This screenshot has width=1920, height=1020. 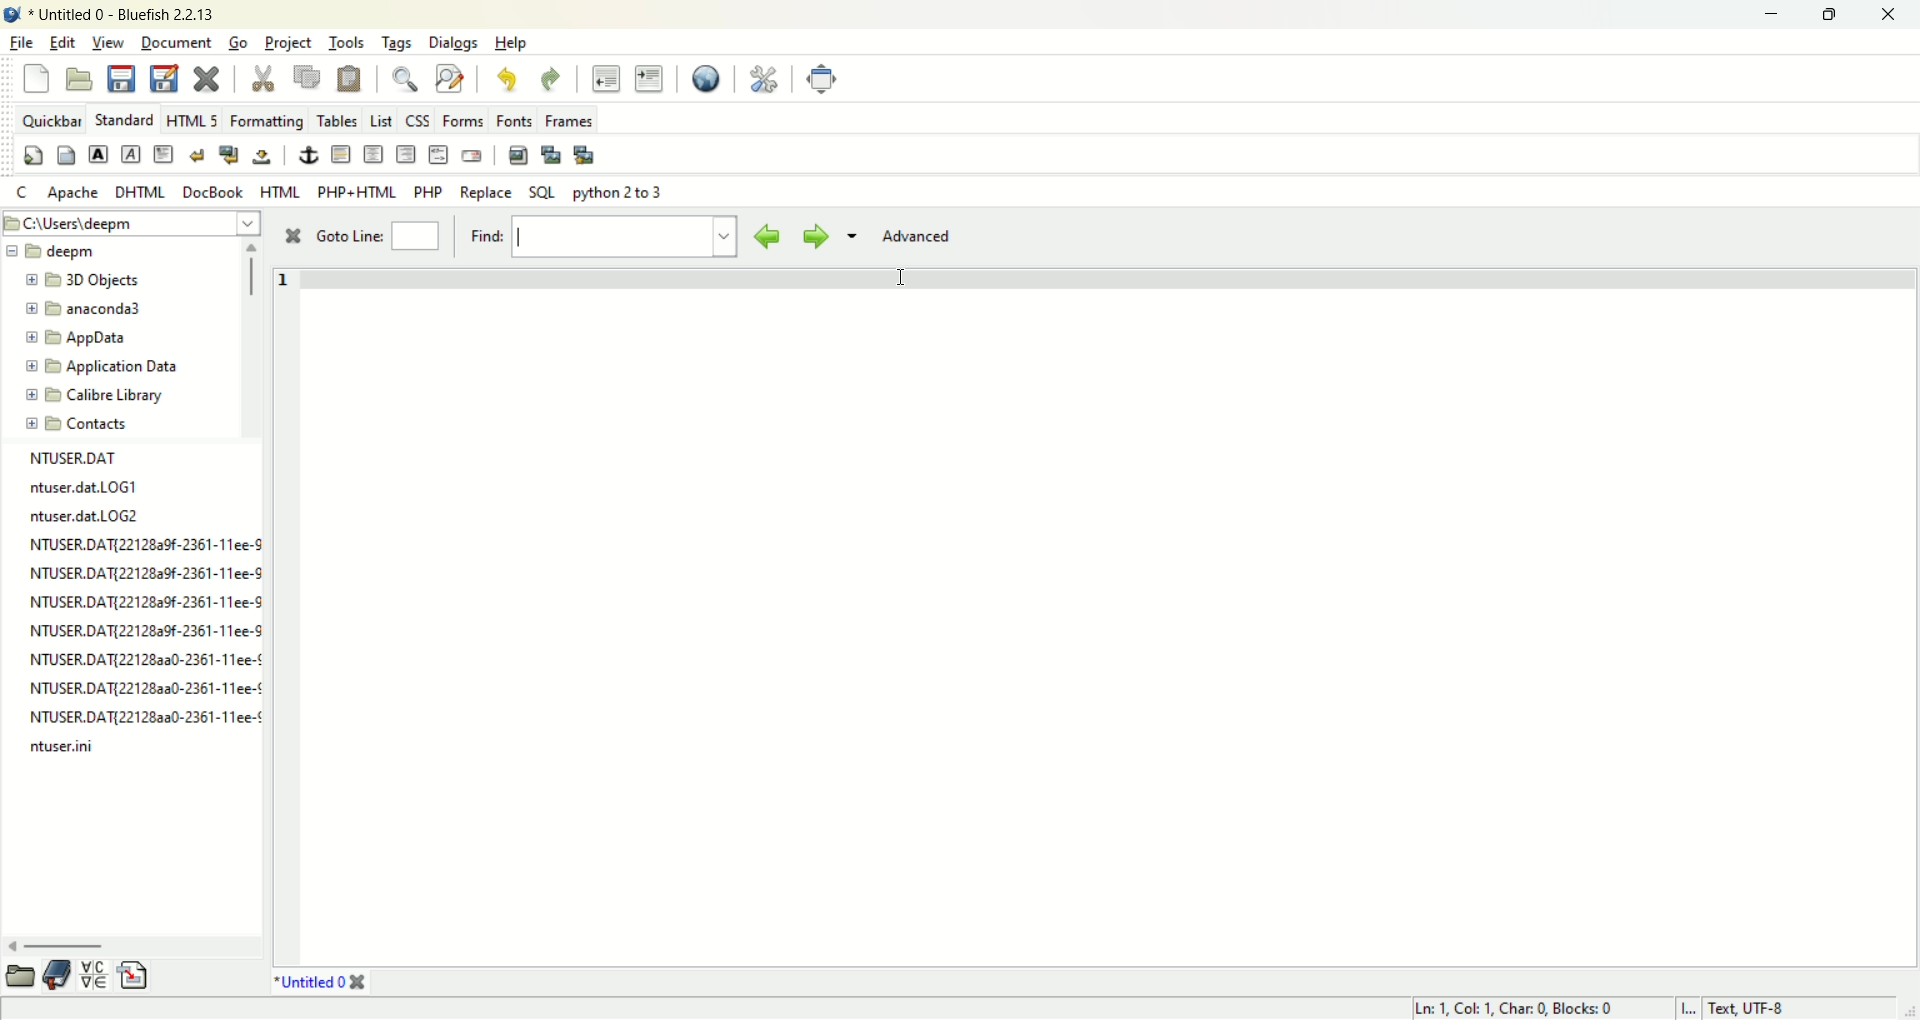 I want to click on project, so click(x=291, y=43).